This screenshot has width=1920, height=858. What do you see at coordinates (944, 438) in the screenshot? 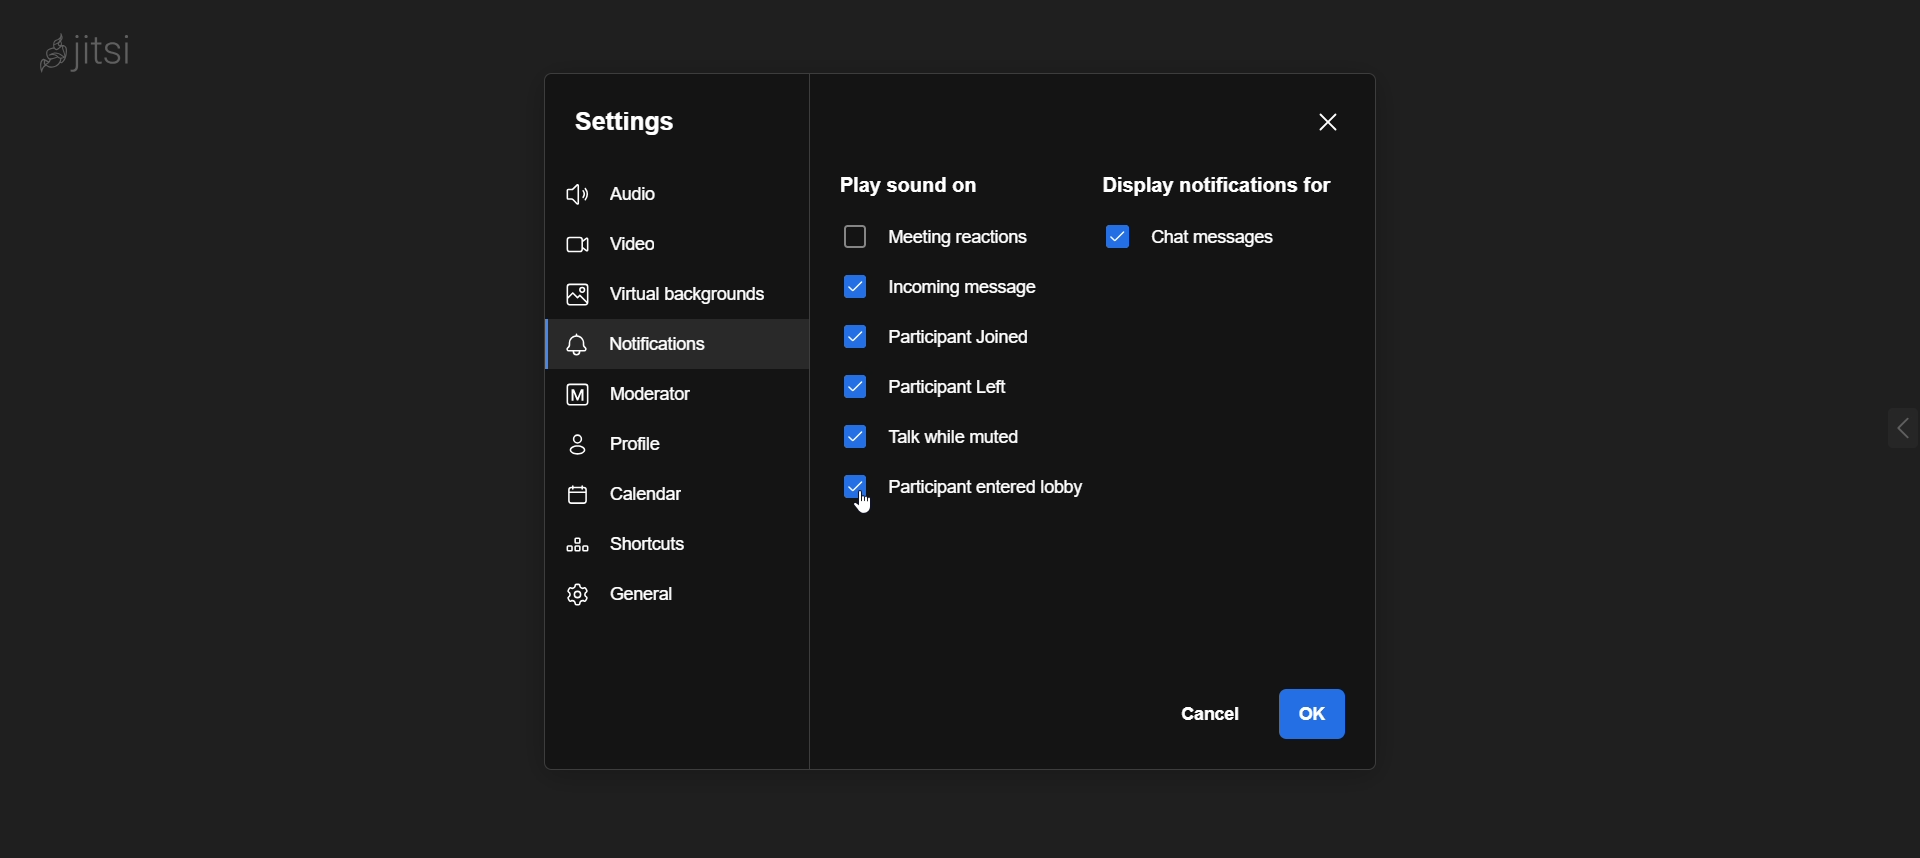
I see `talk while muted` at bounding box center [944, 438].